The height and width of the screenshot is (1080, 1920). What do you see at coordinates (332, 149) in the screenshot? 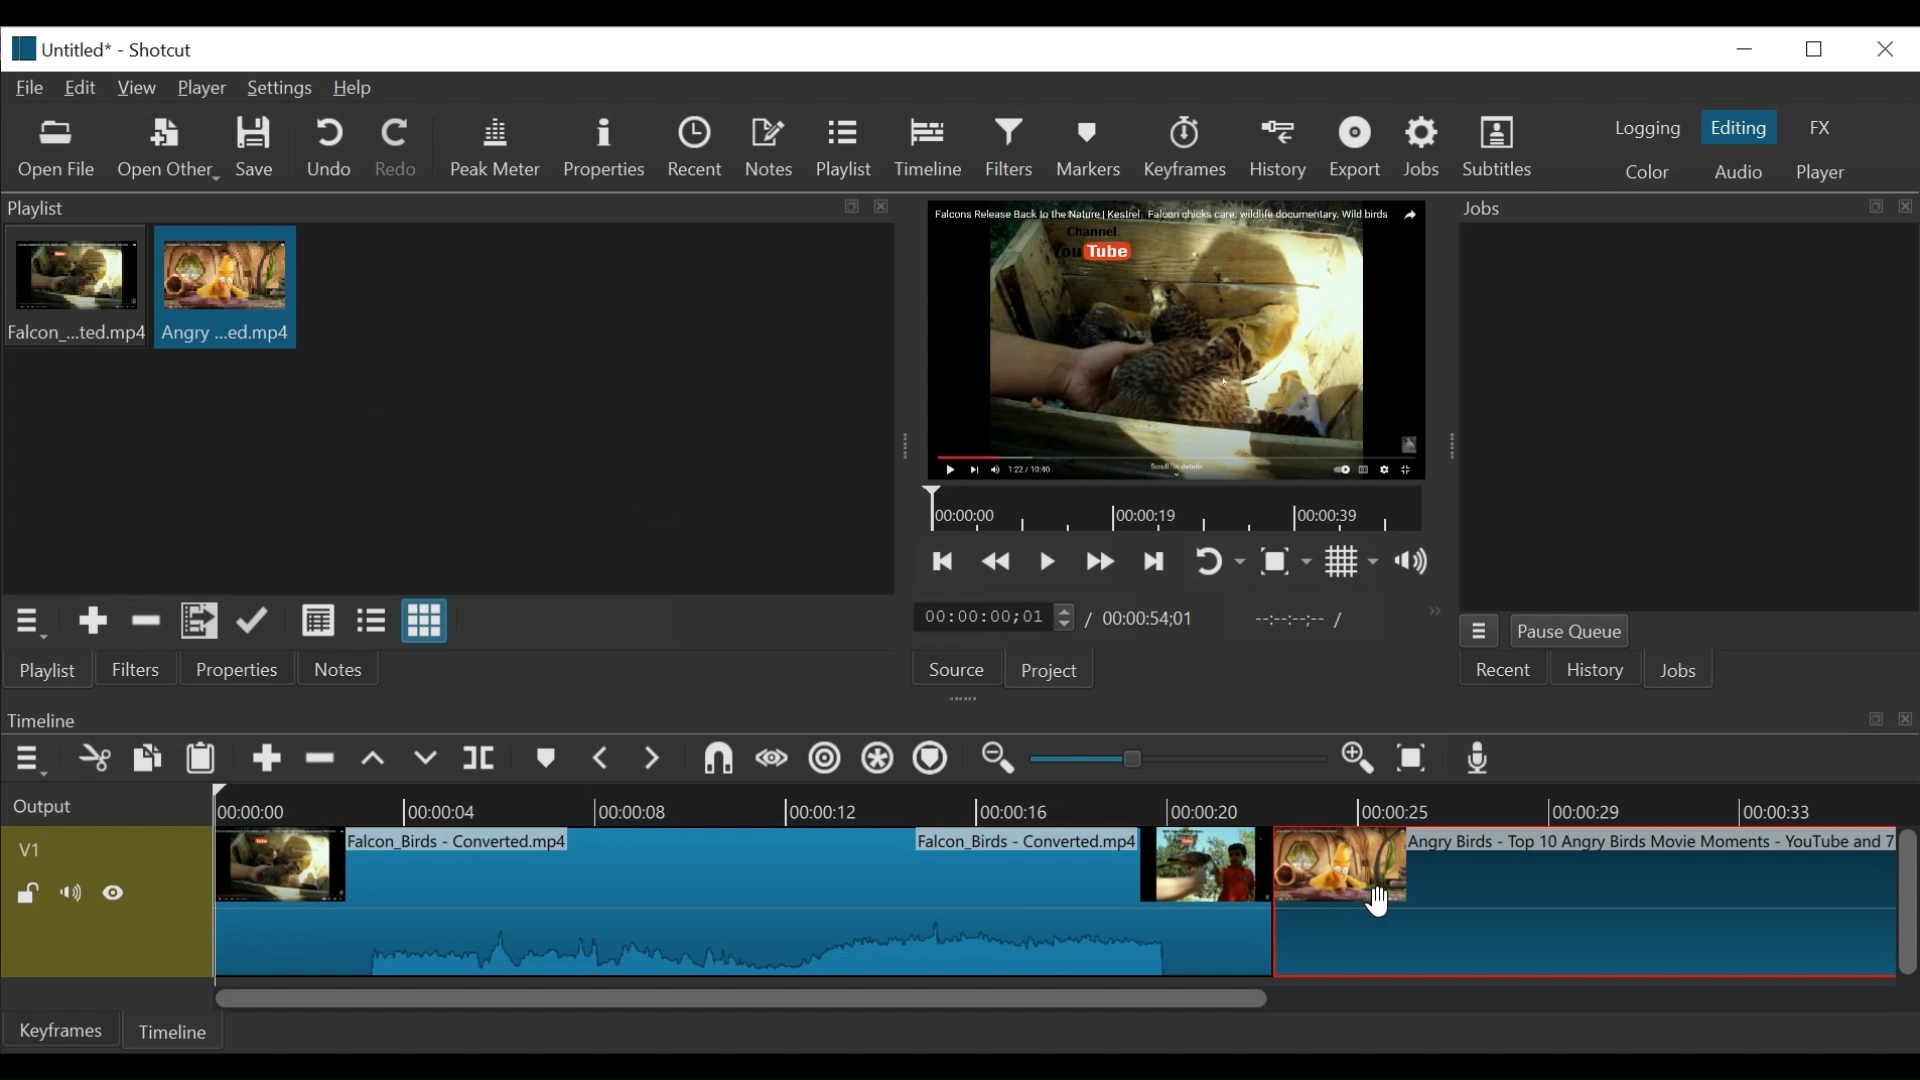
I see `Undo` at bounding box center [332, 149].